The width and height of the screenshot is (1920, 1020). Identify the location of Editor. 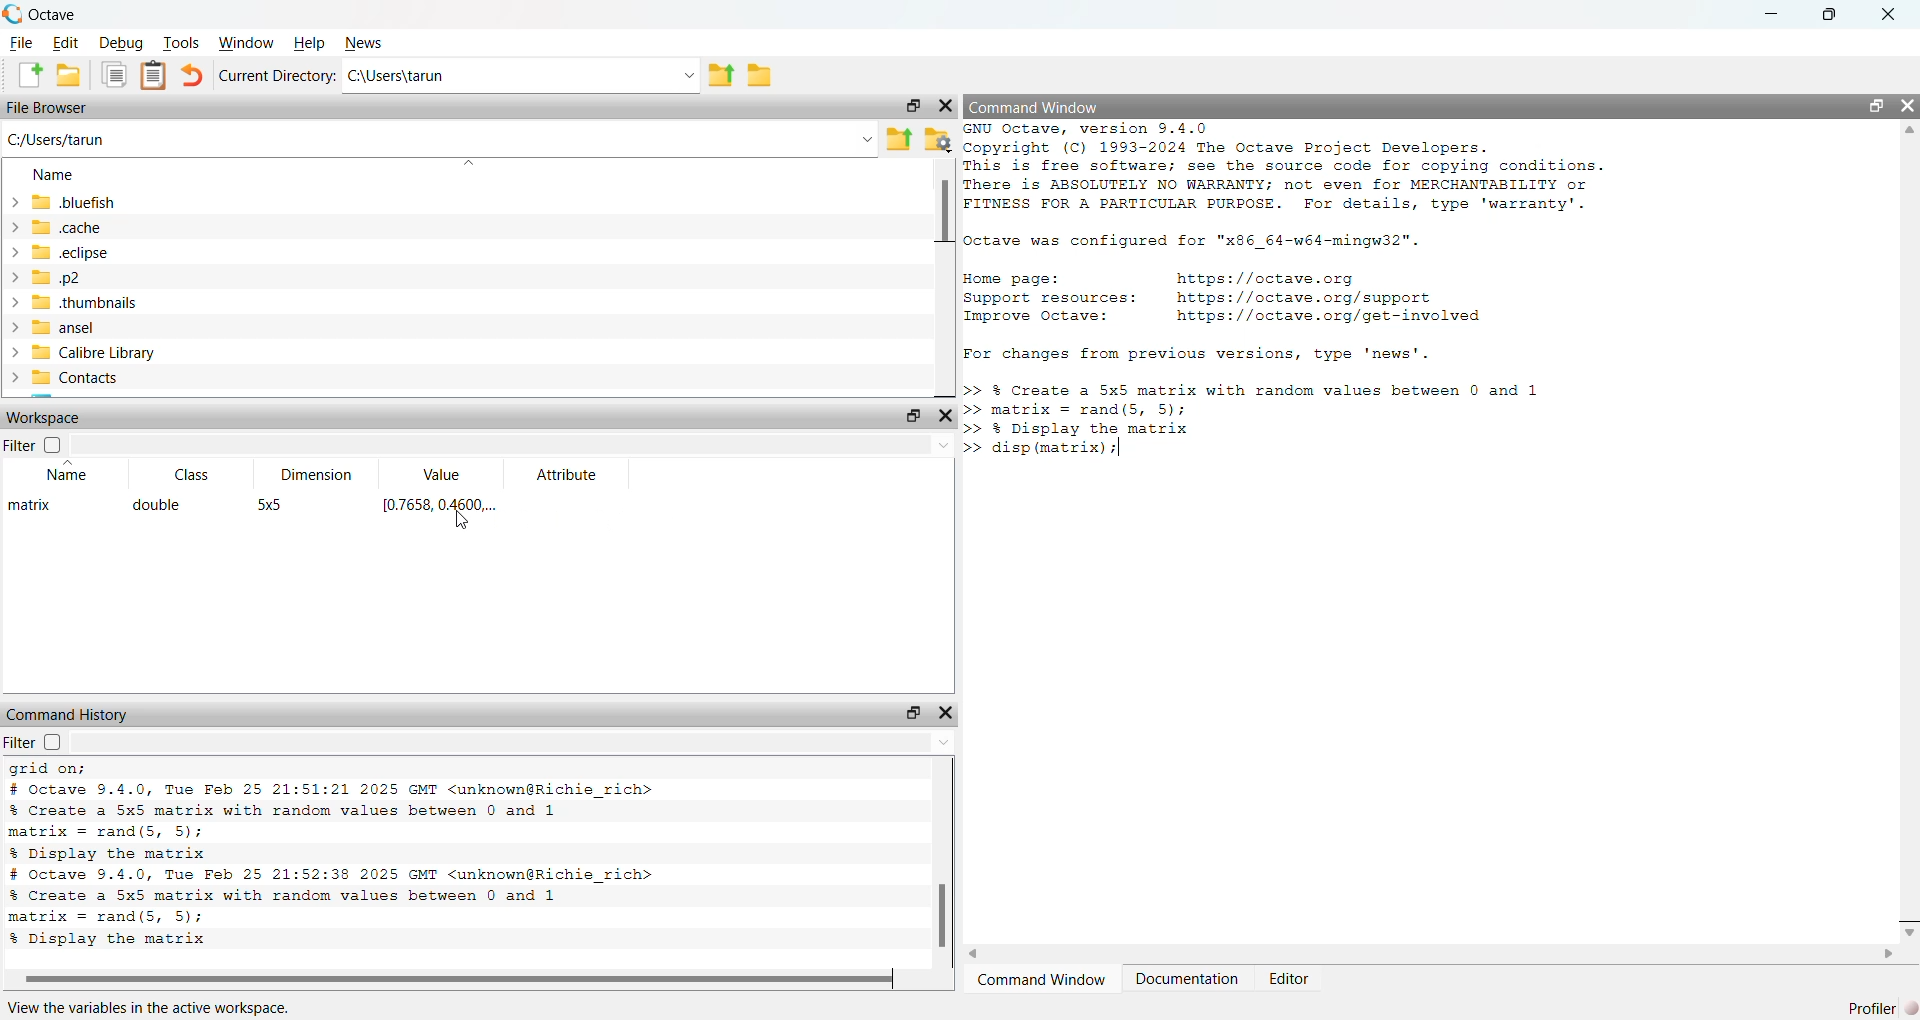
(1289, 978).